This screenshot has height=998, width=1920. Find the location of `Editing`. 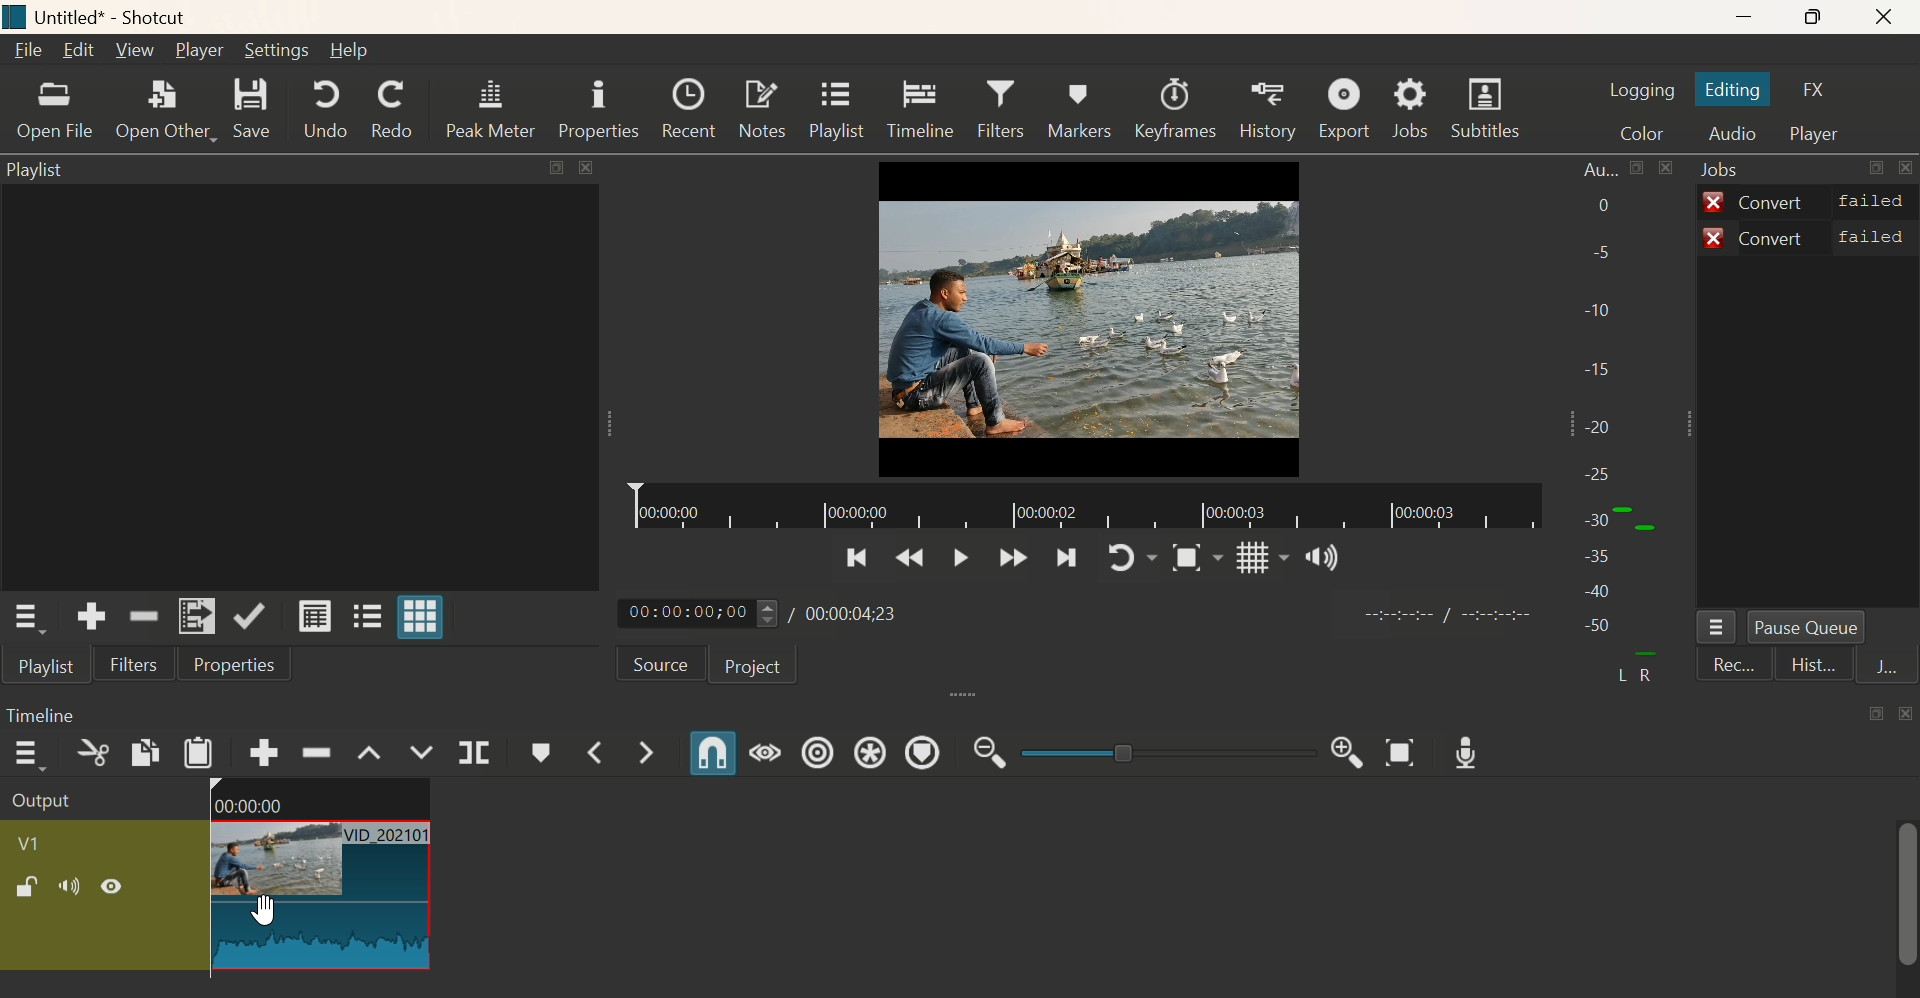

Editing is located at coordinates (1740, 91).